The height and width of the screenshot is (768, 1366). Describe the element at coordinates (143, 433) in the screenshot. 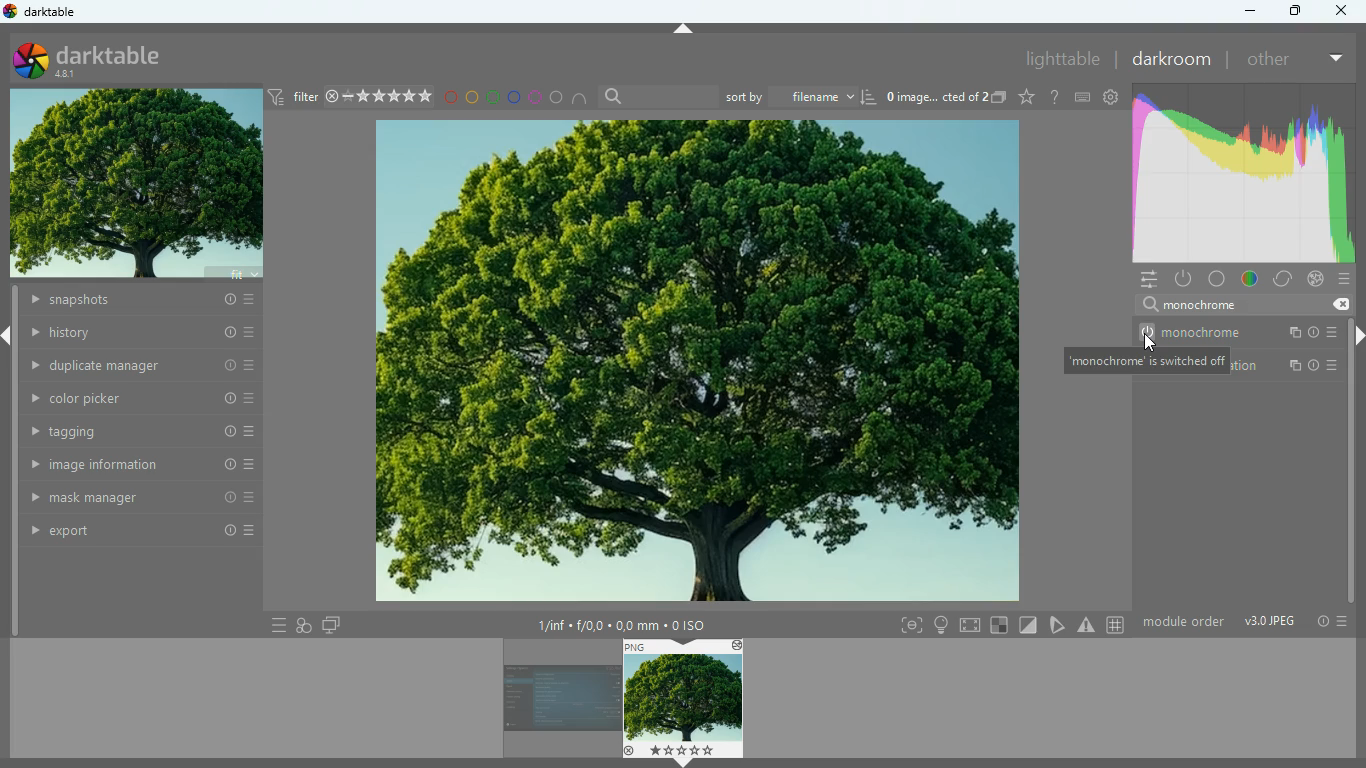

I see `tagging` at that location.